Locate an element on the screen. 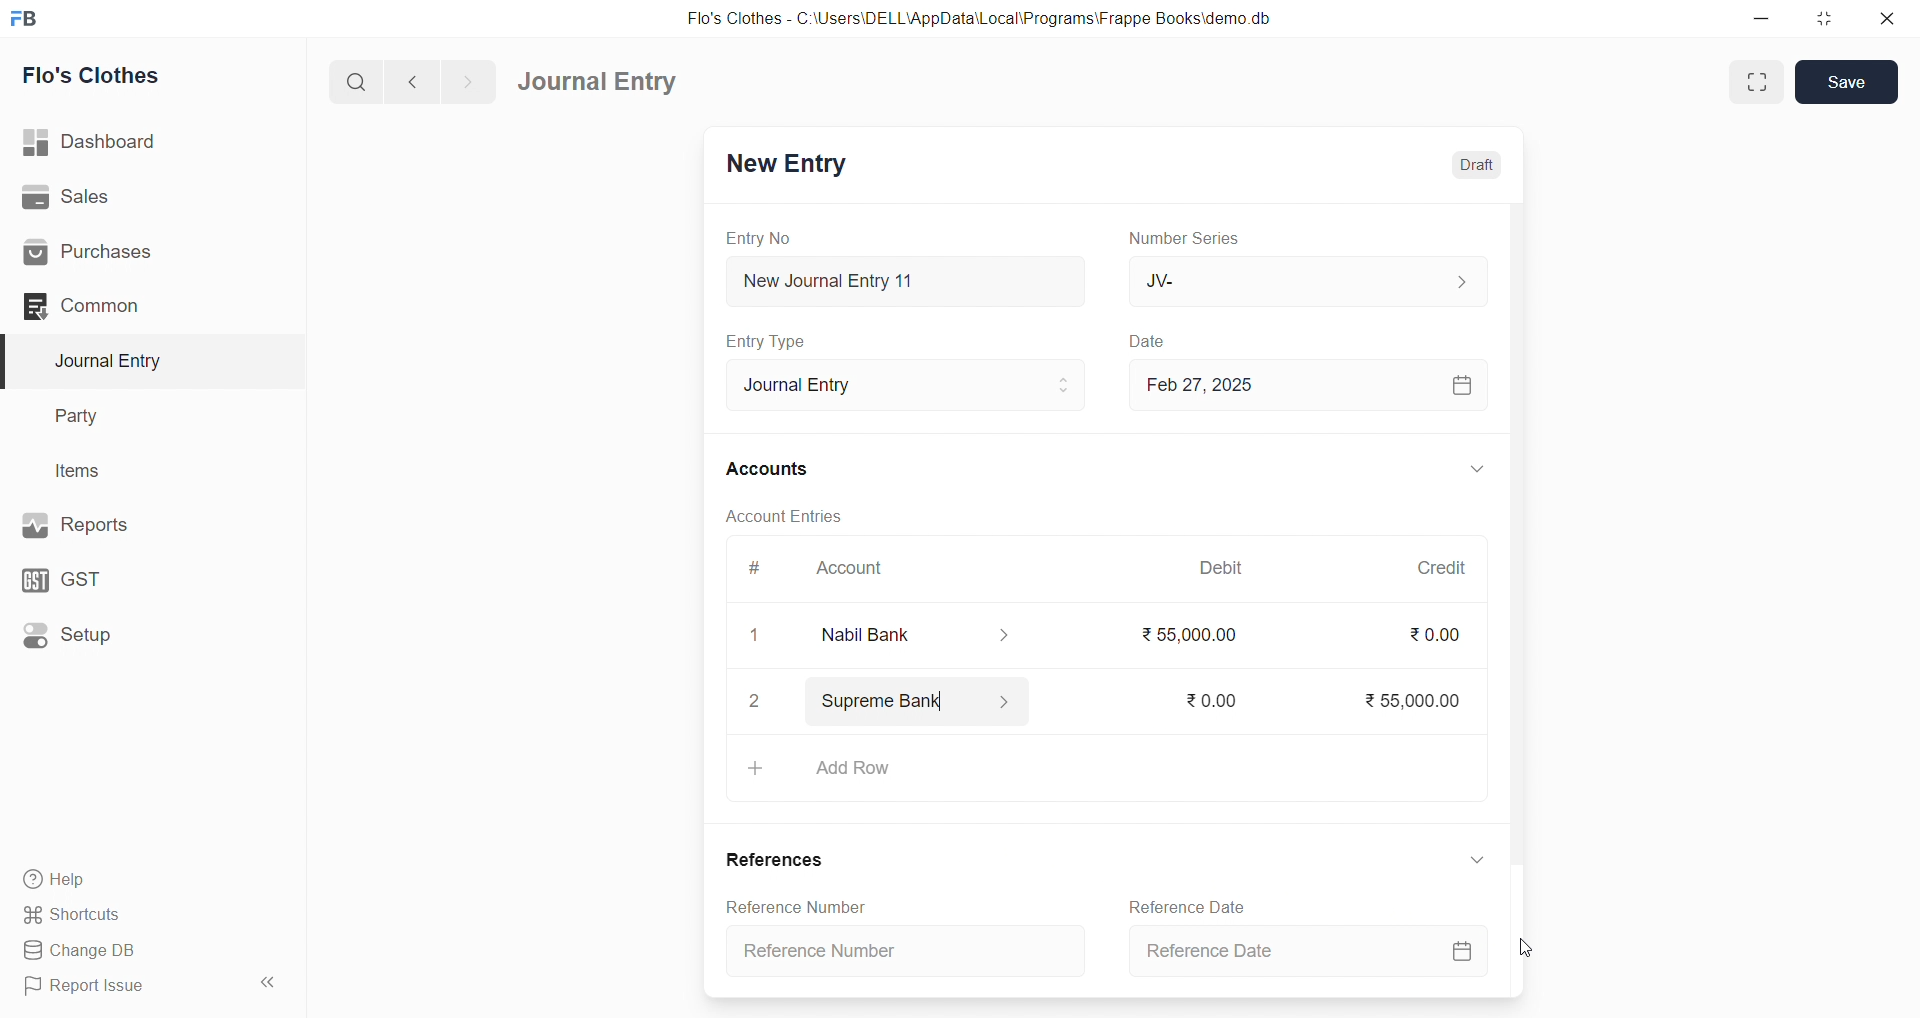  Save is located at coordinates (1847, 82).